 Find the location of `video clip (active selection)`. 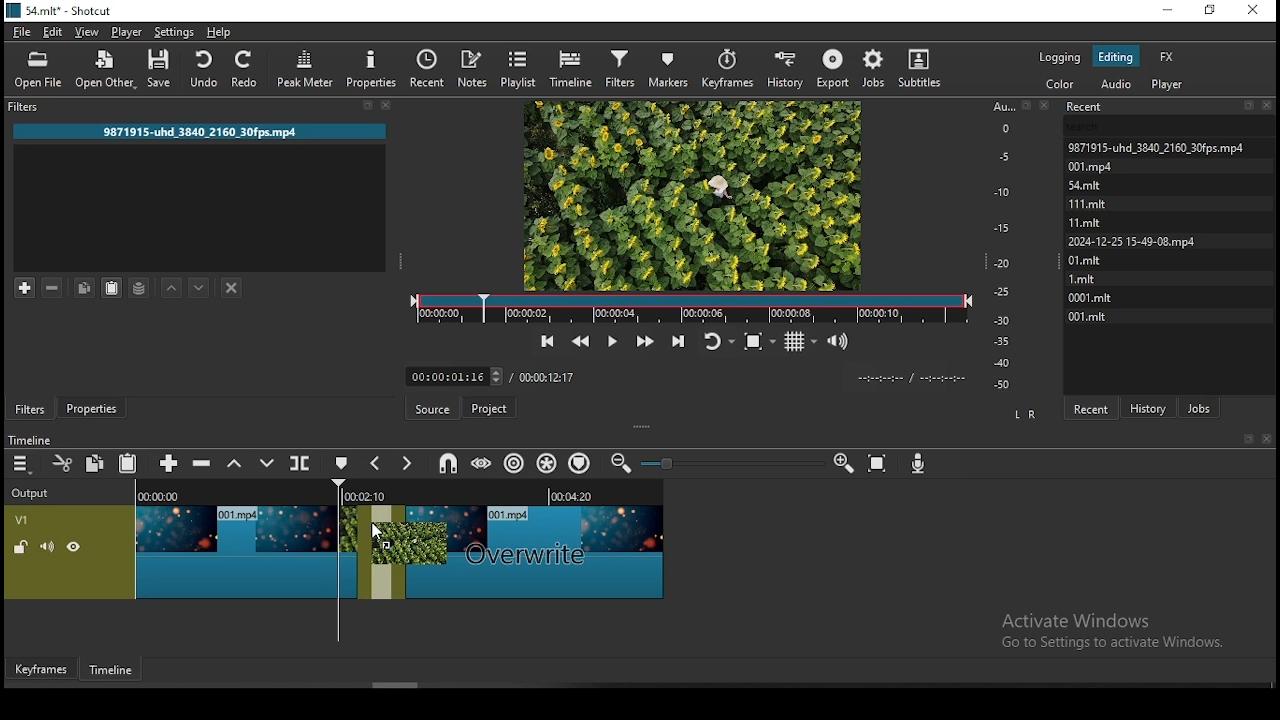

video clip (active selection) is located at coordinates (383, 552).